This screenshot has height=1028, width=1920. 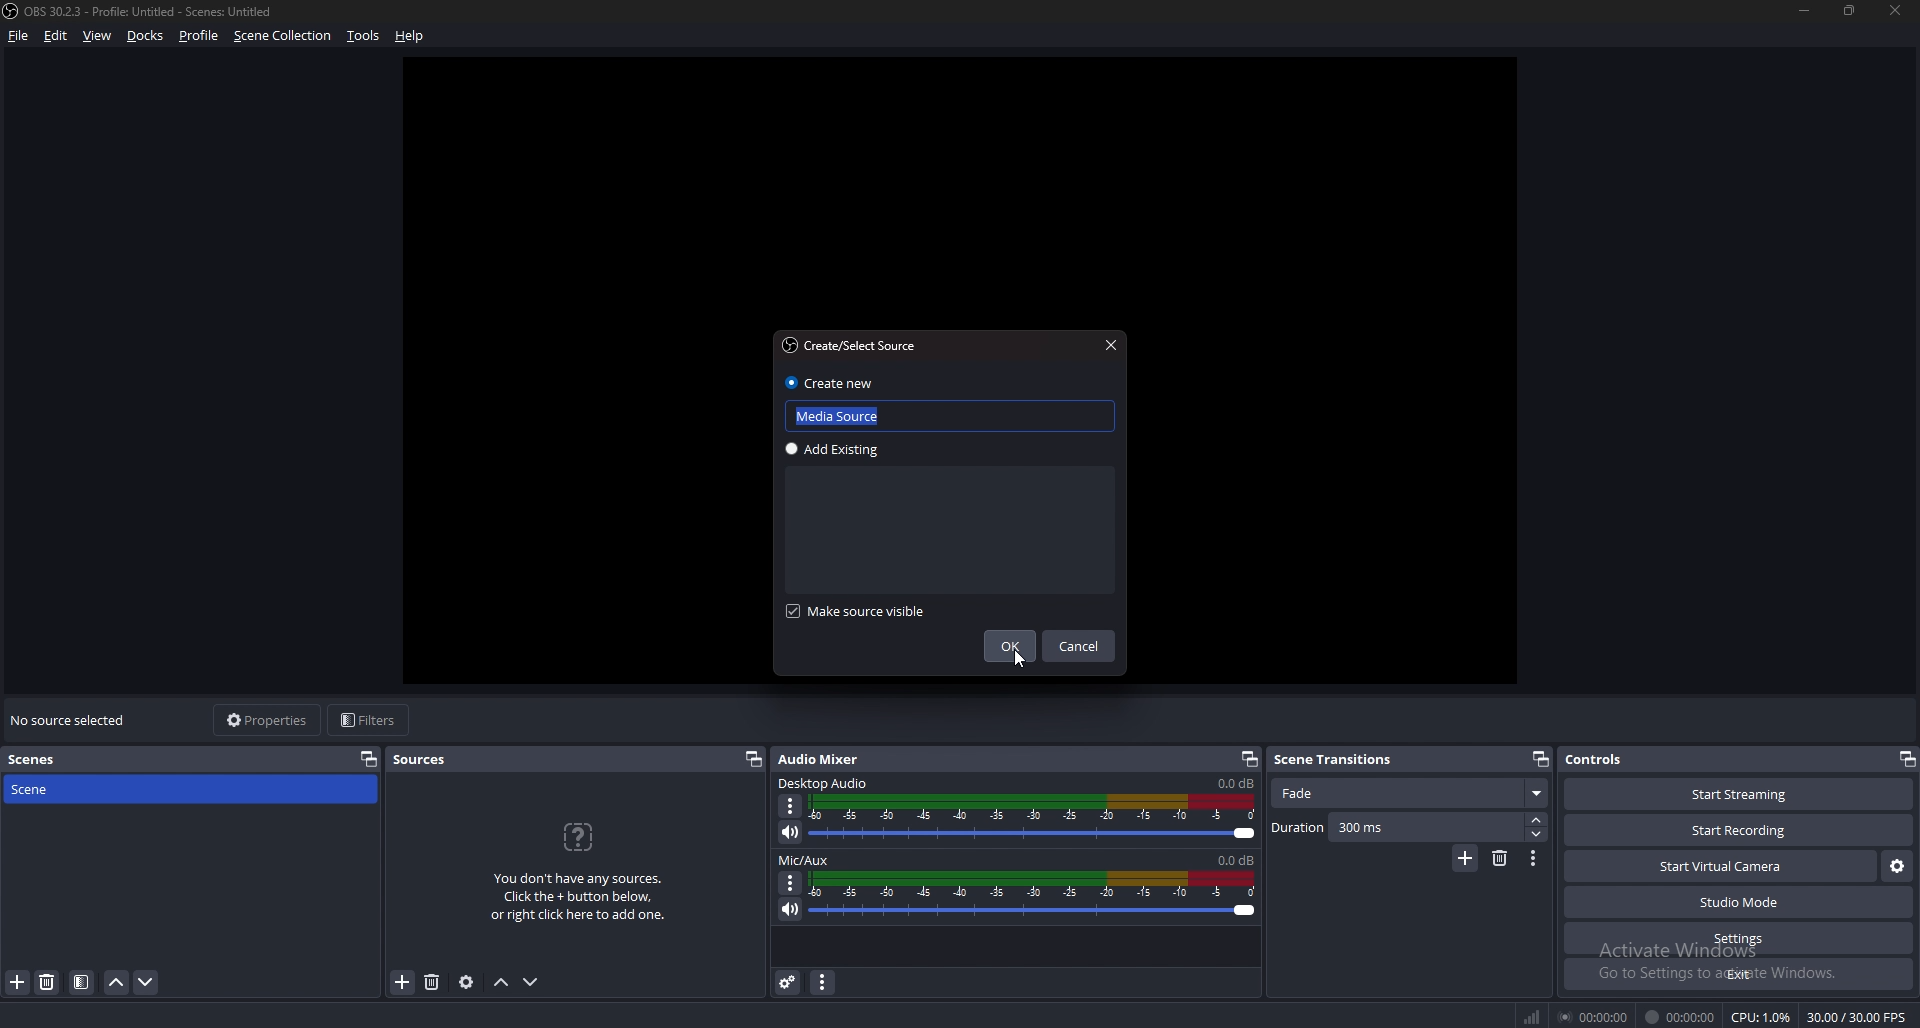 What do you see at coordinates (1012, 647) in the screenshot?
I see `ok` at bounding box center [1012, 647].